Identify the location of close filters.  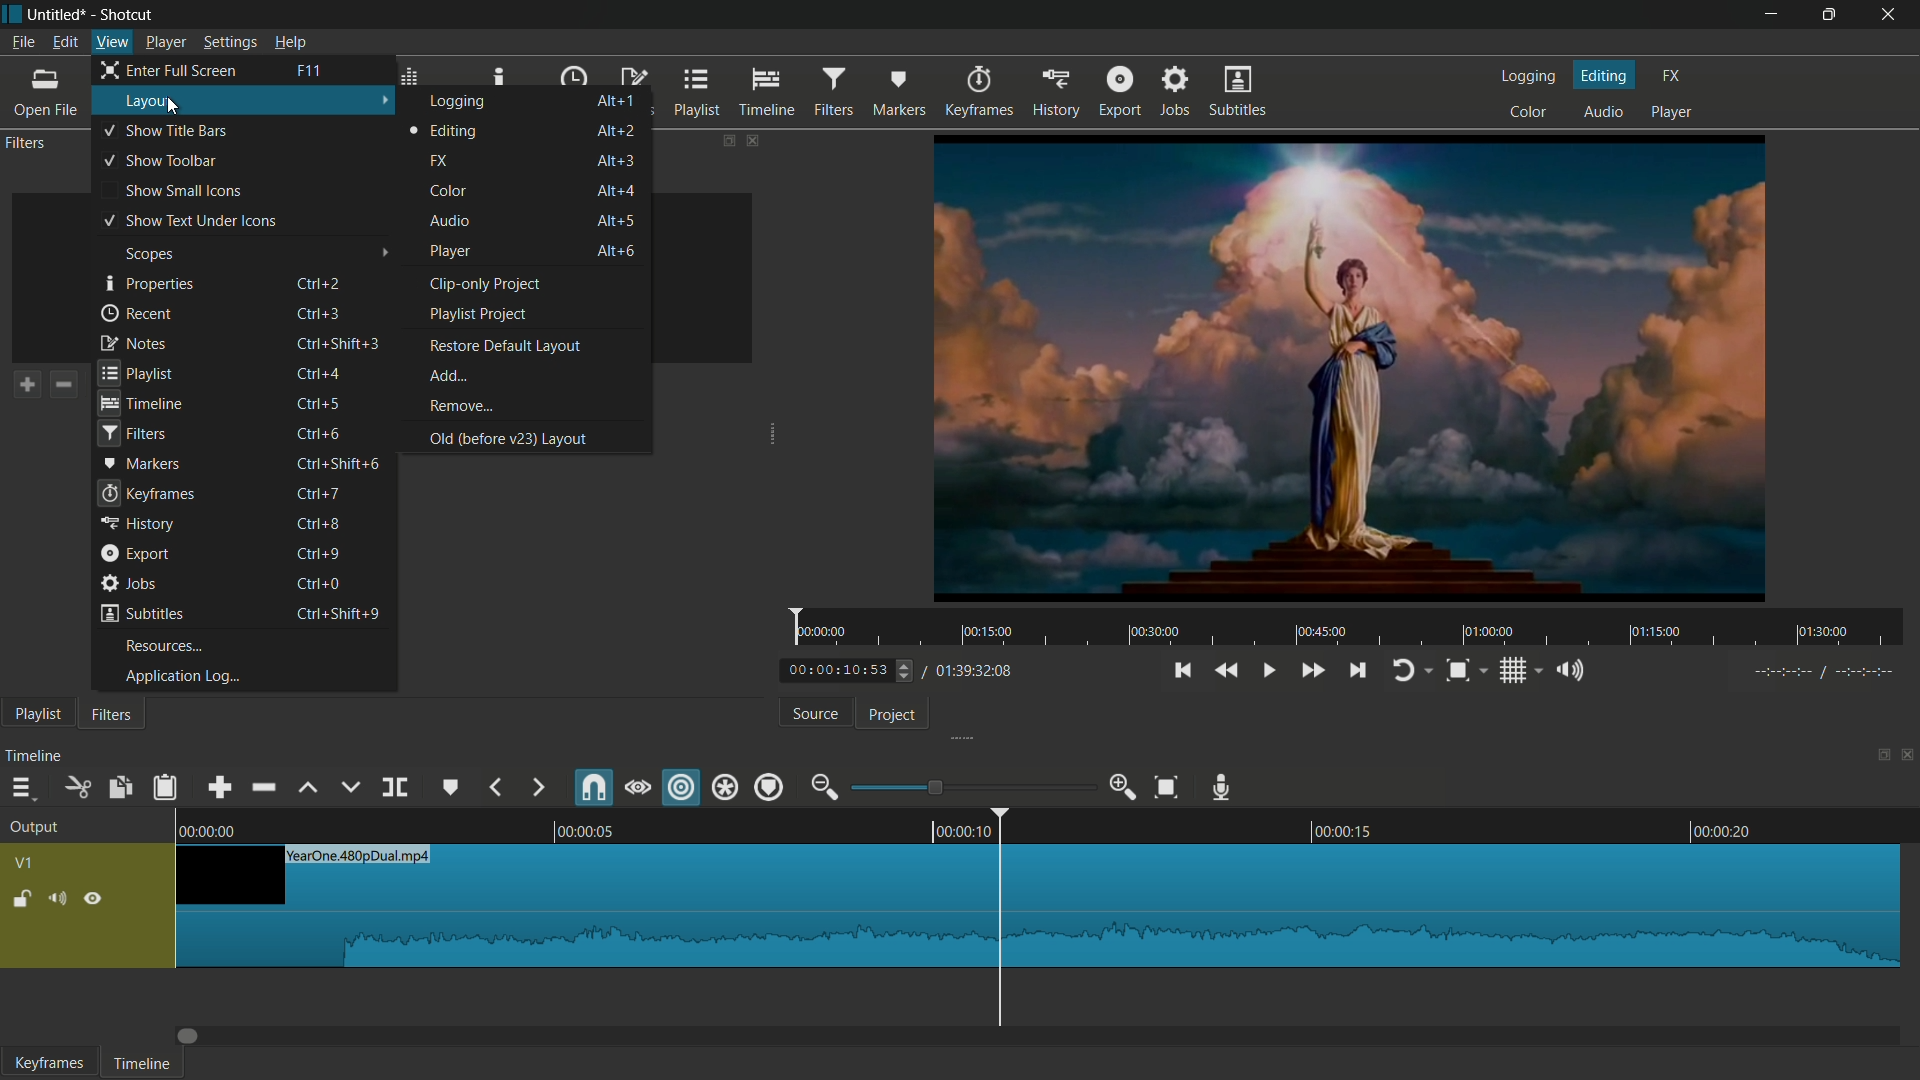
(752, 140).